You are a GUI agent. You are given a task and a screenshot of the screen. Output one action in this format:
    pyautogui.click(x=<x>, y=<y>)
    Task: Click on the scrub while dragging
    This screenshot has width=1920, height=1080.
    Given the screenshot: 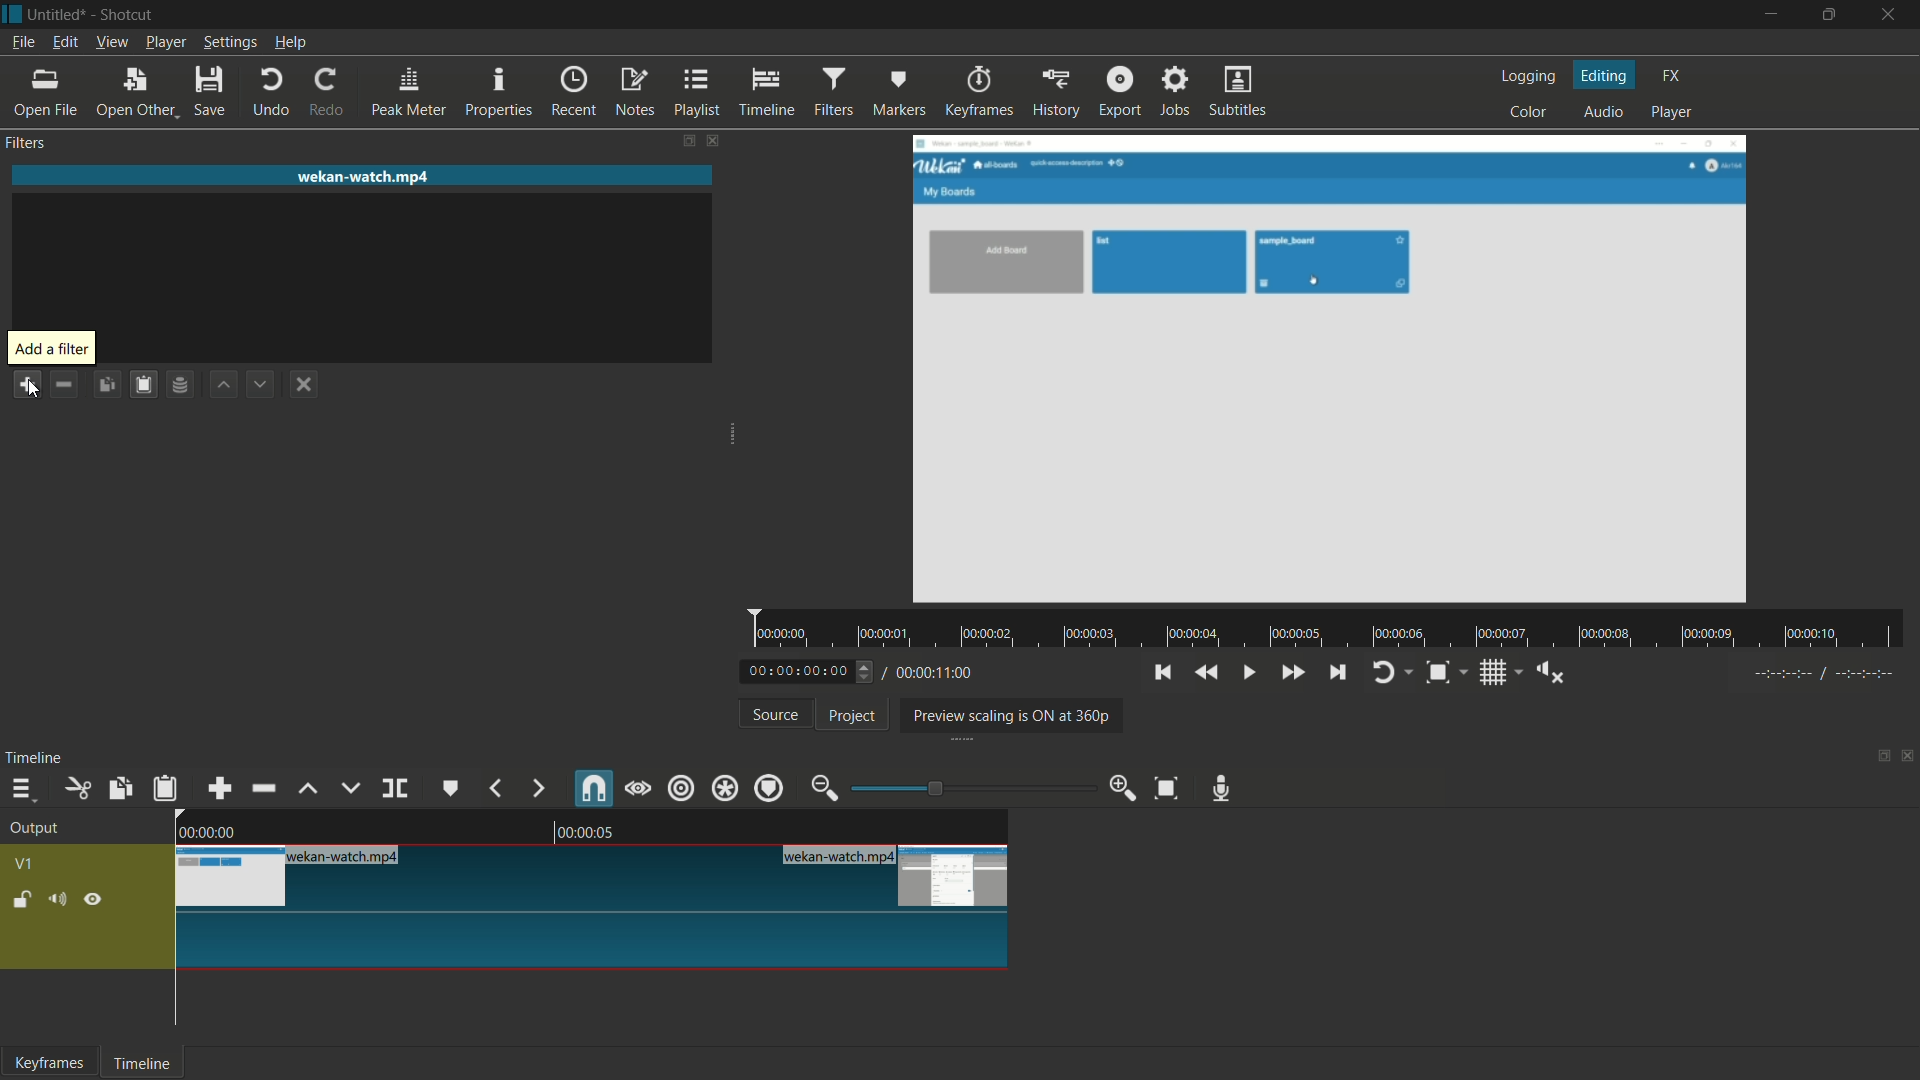 What is the action you would take?
    pyautogui.click(x=637, y=789)
    